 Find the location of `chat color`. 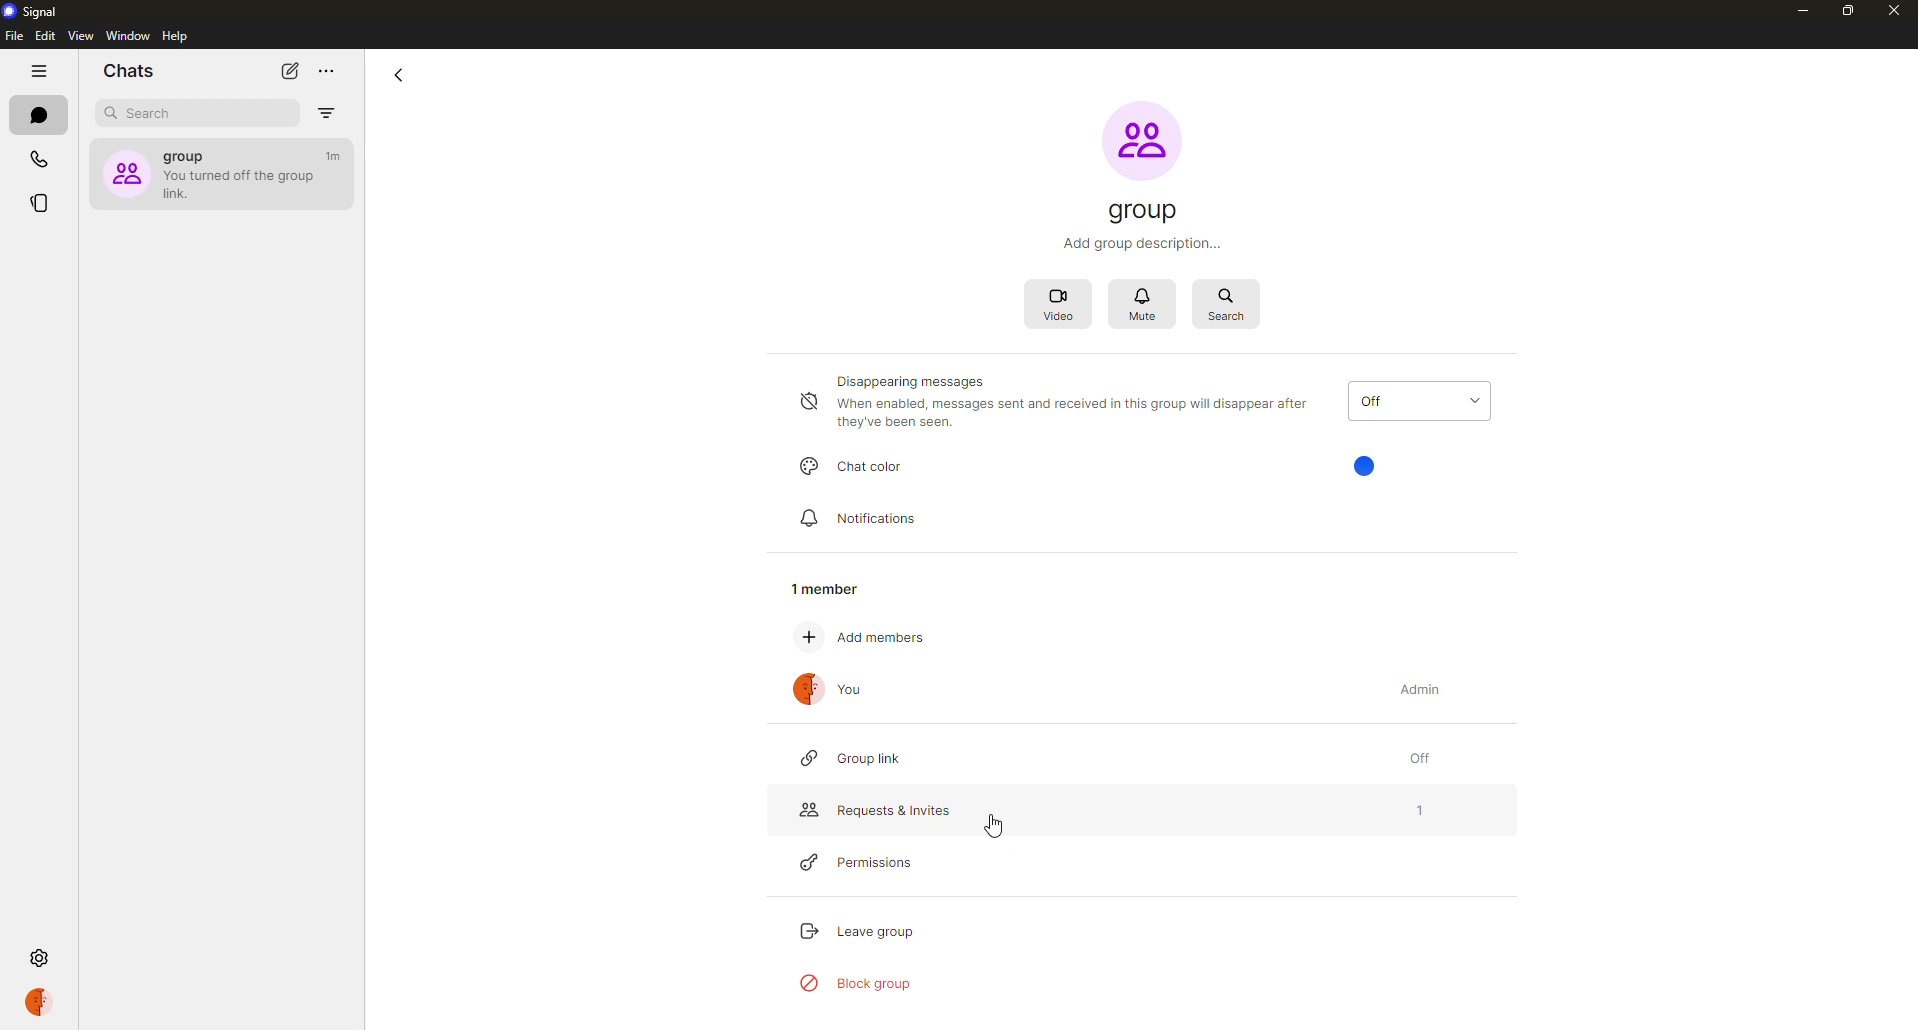

chat color is located at coordinates (857, 468).